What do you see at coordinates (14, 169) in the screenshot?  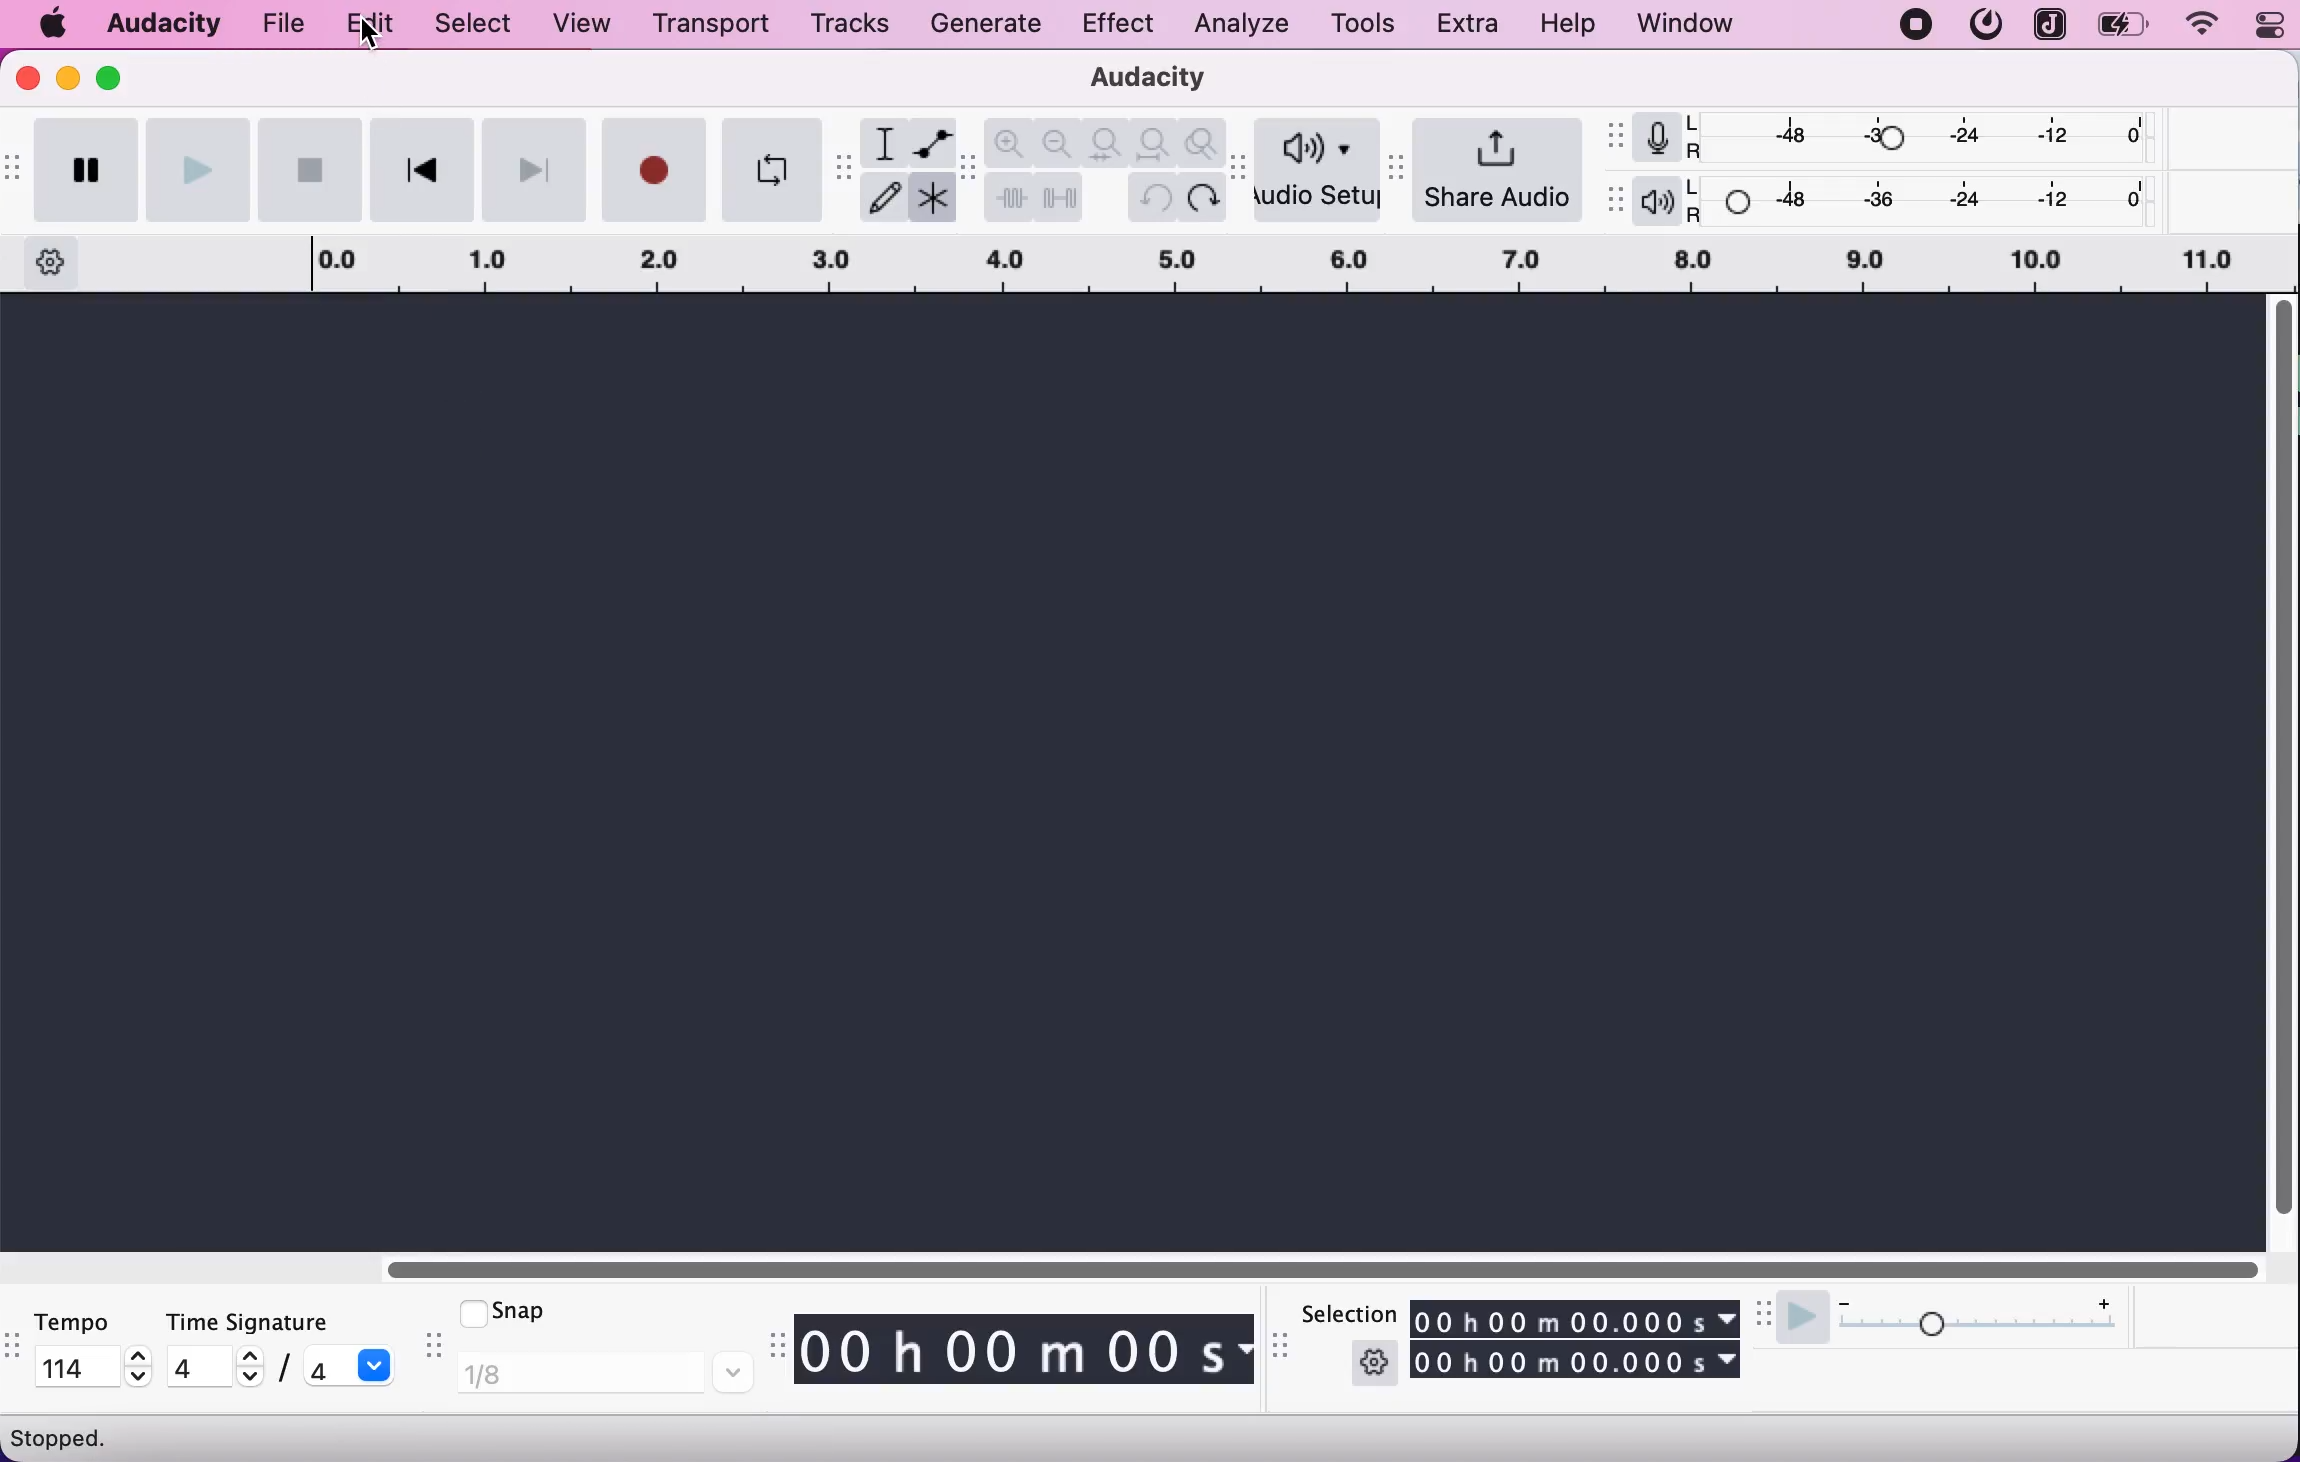 I see `audacity transport toolbar` at bounding box center [14, 169].